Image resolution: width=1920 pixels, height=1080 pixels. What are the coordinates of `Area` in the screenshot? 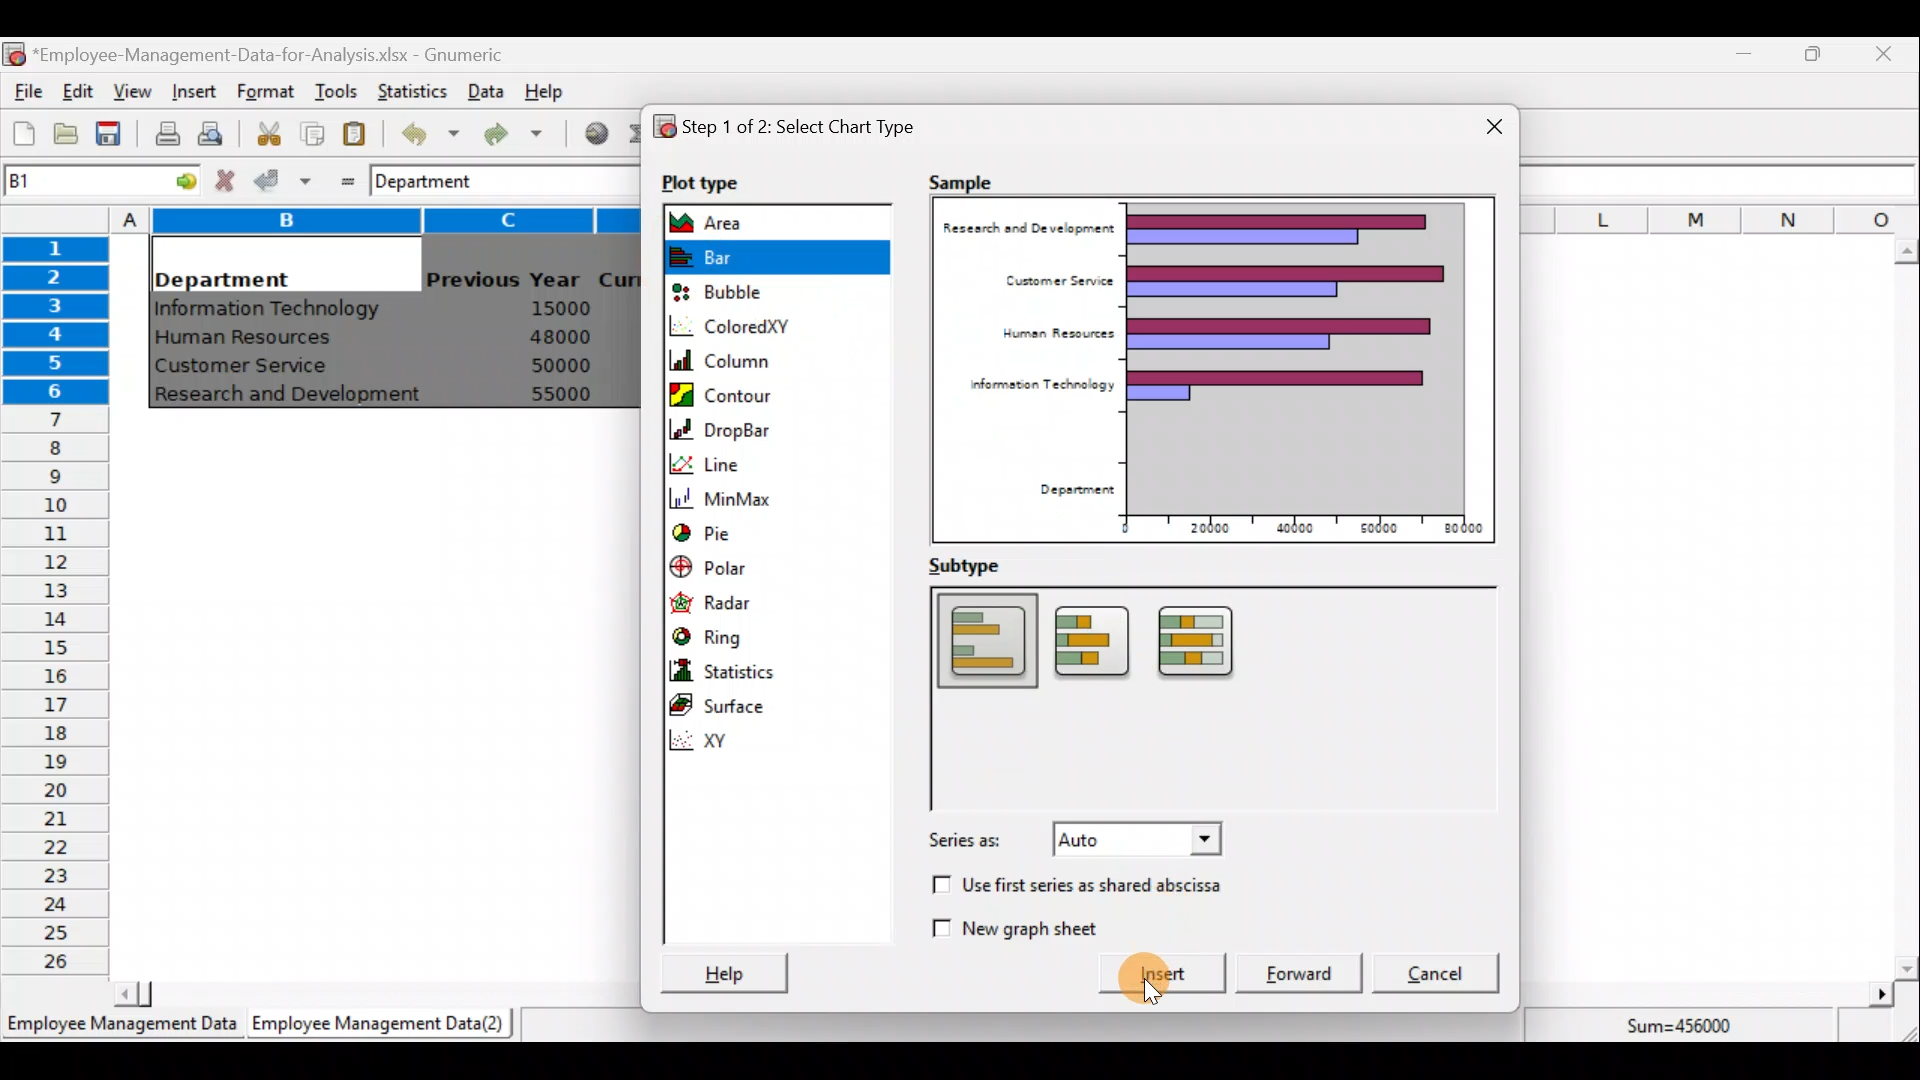 It's located at (737, 221).